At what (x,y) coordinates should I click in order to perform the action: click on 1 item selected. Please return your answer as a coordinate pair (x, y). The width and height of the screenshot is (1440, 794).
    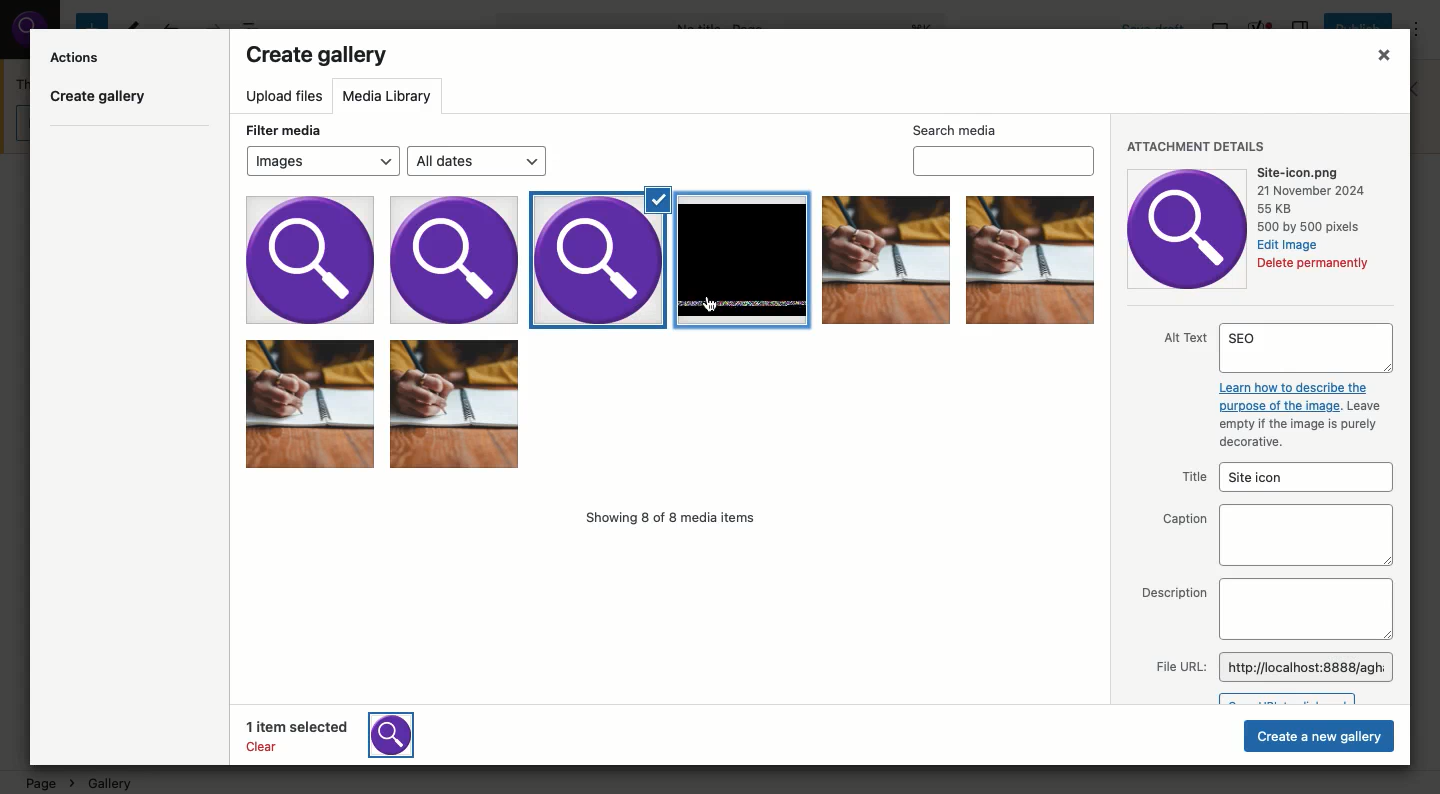
    Looking at the image, I should click on (341, 734).